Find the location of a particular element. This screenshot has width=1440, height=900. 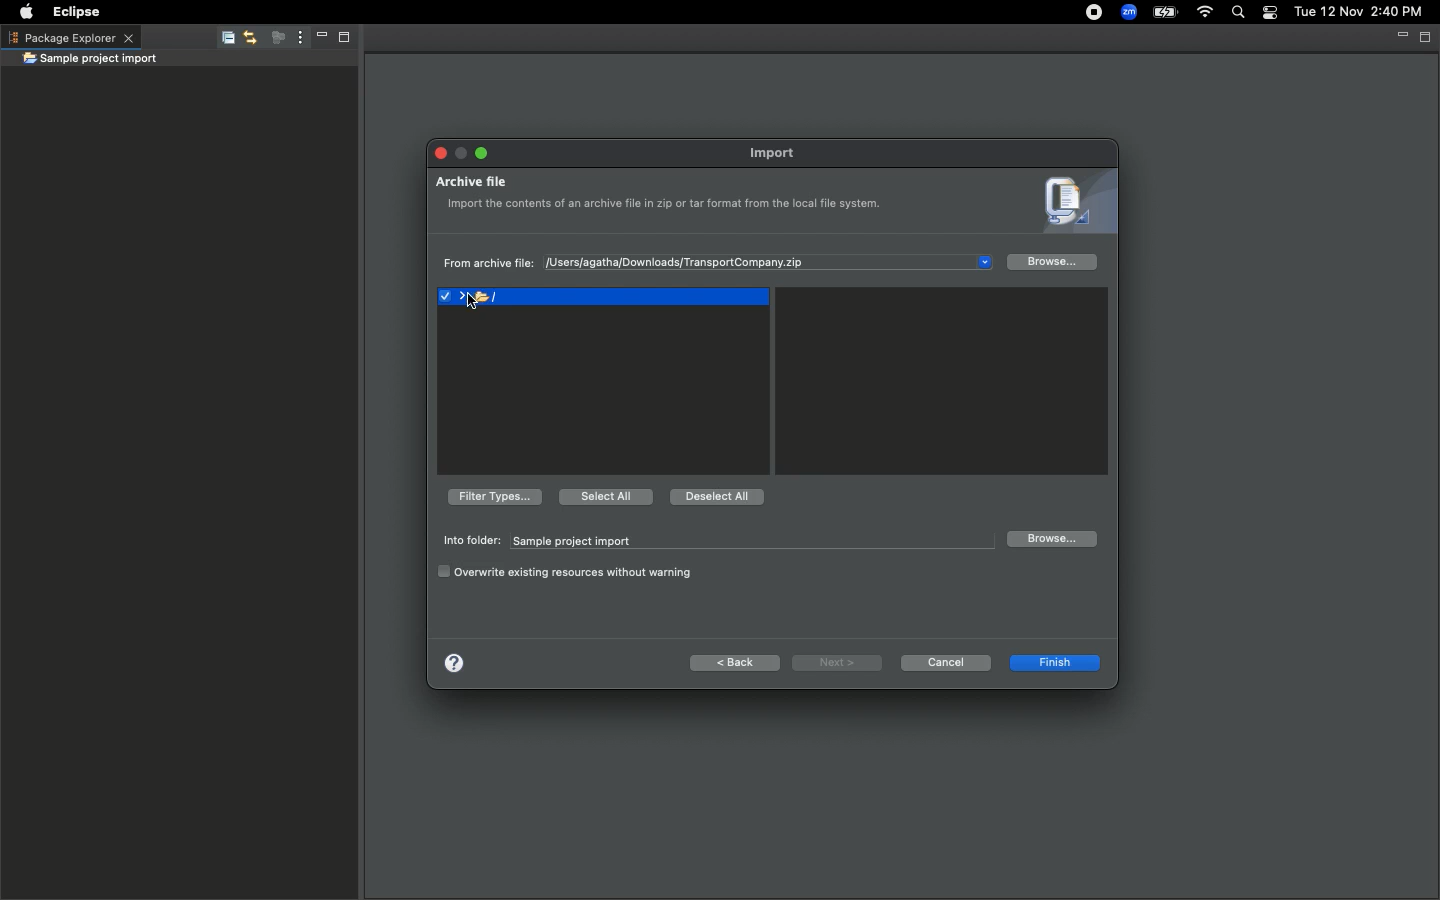

Minimize is located at coordinates (316, 39).